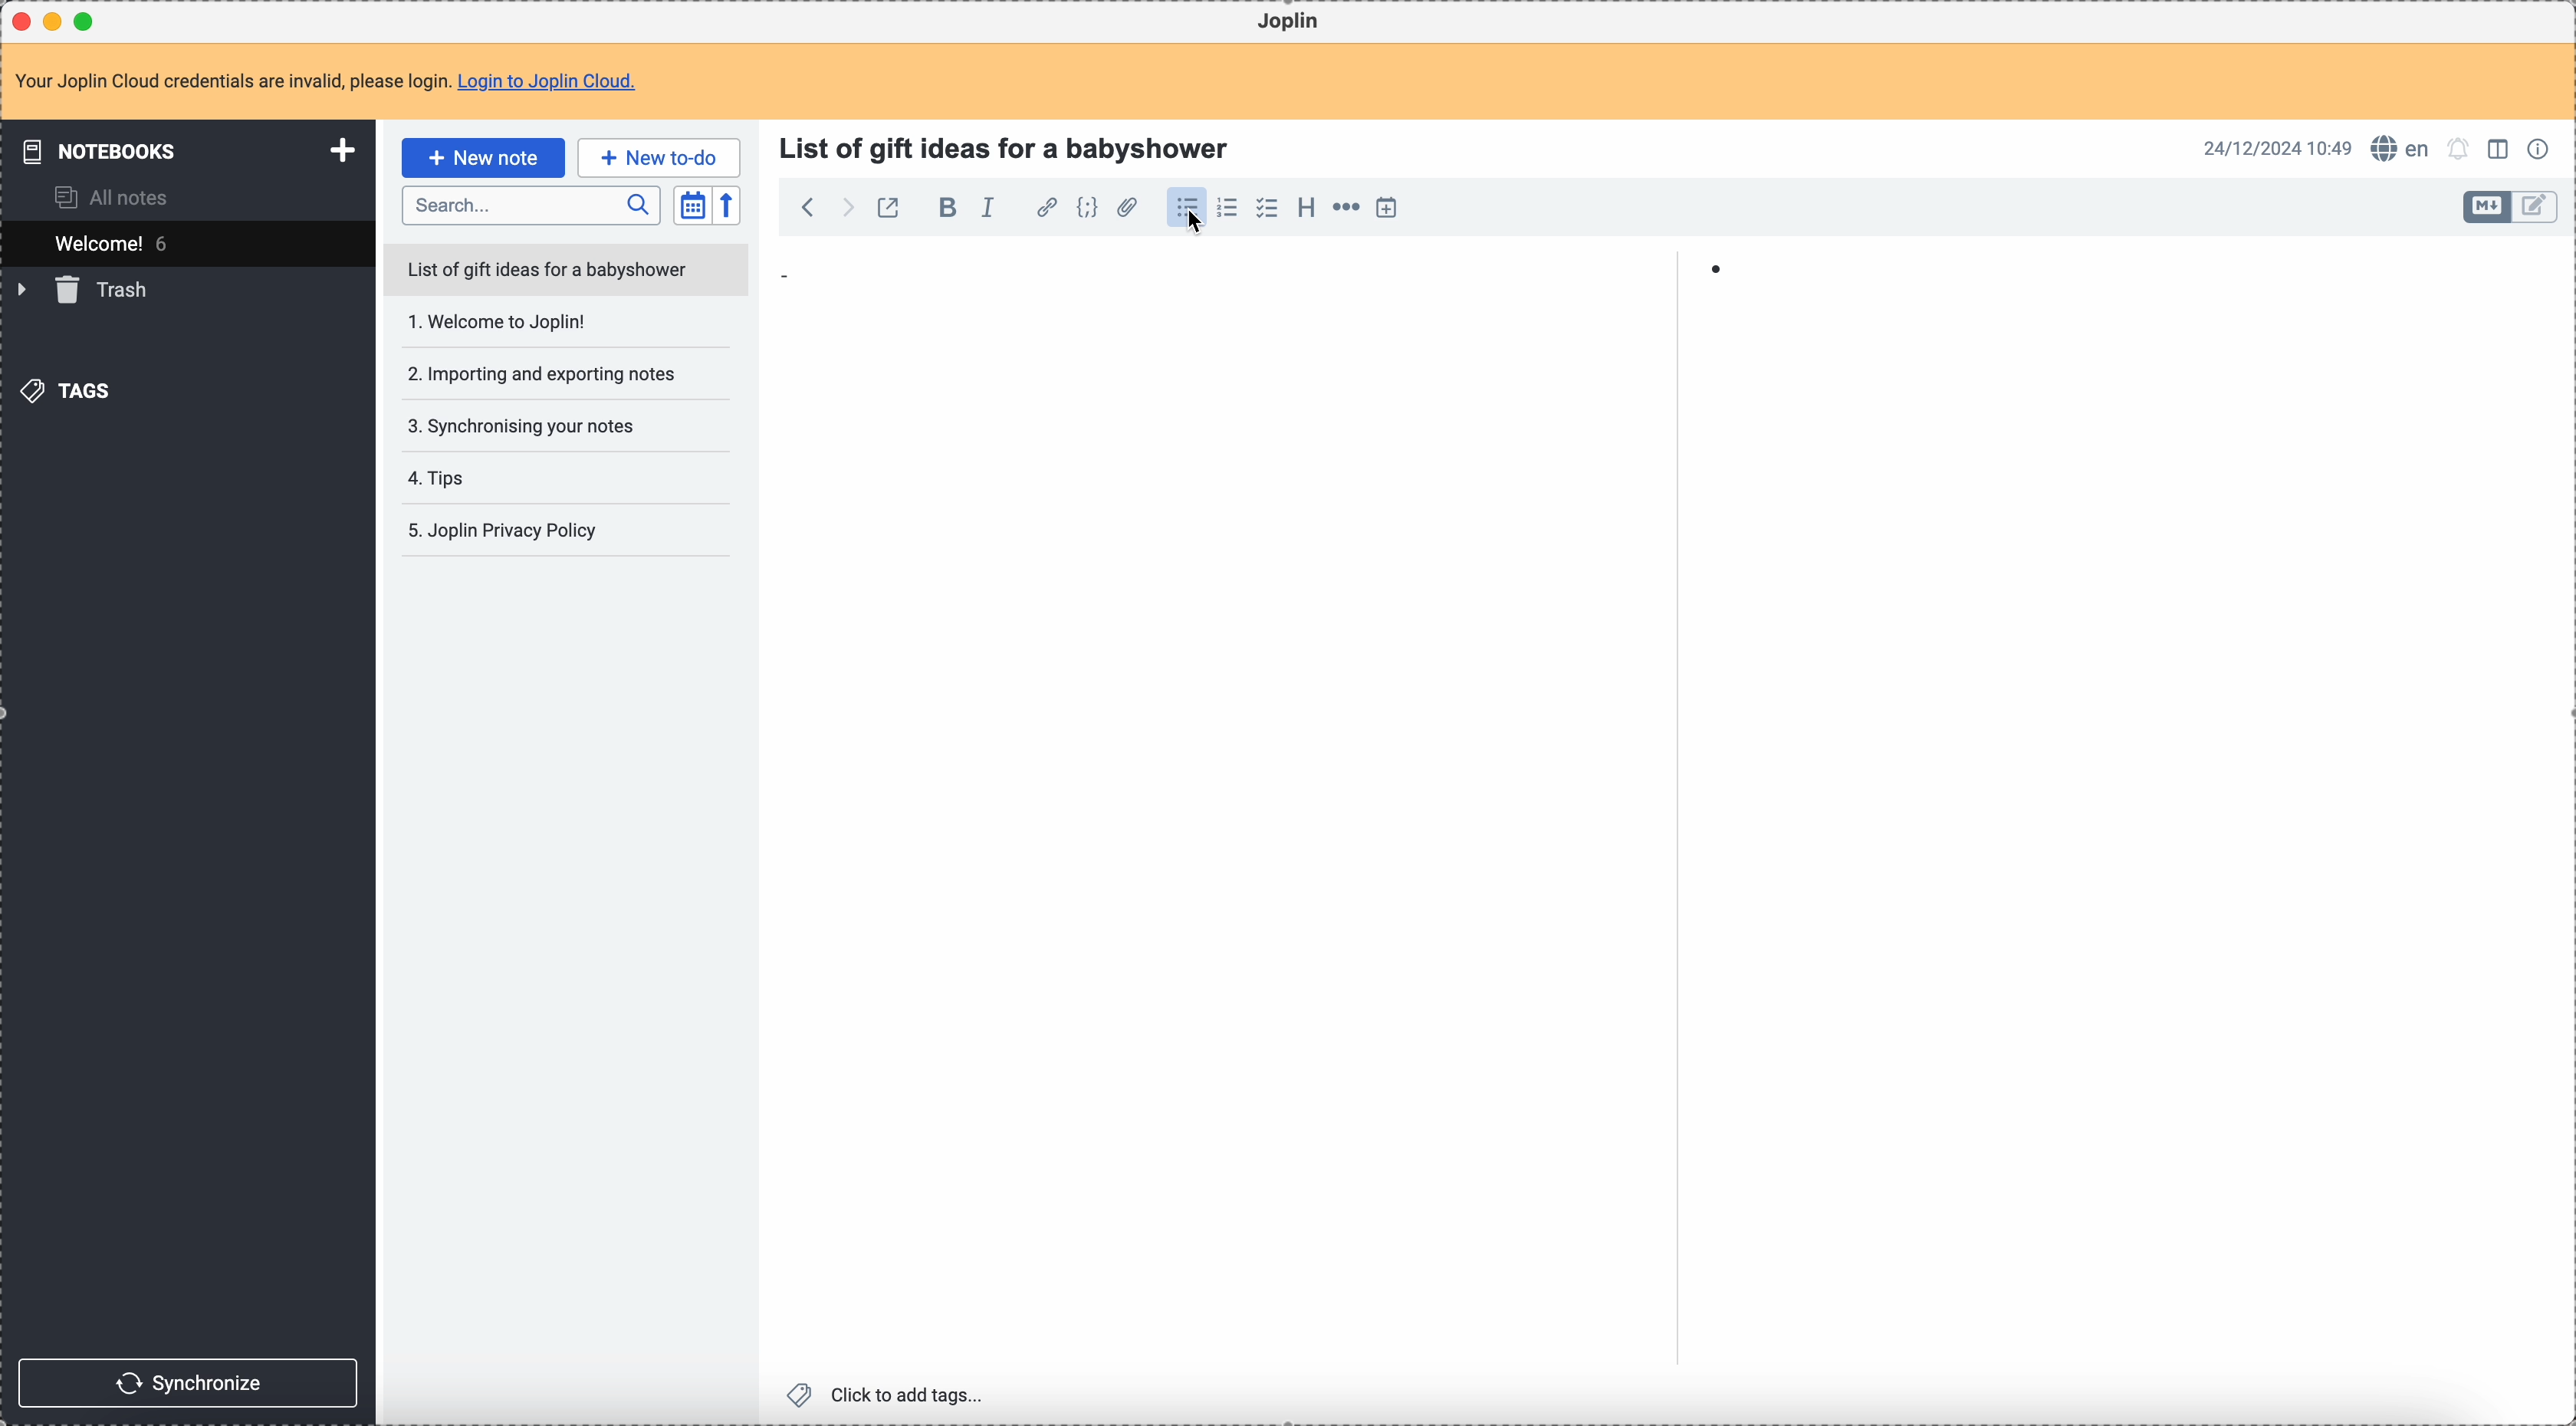 Image resolution: width=2576 pixels, height=1426 pixels. What do you see at coordinates (2486, 207) in the screenshot?
I see `toggle edit layout` at bounding box center [2486, 207].